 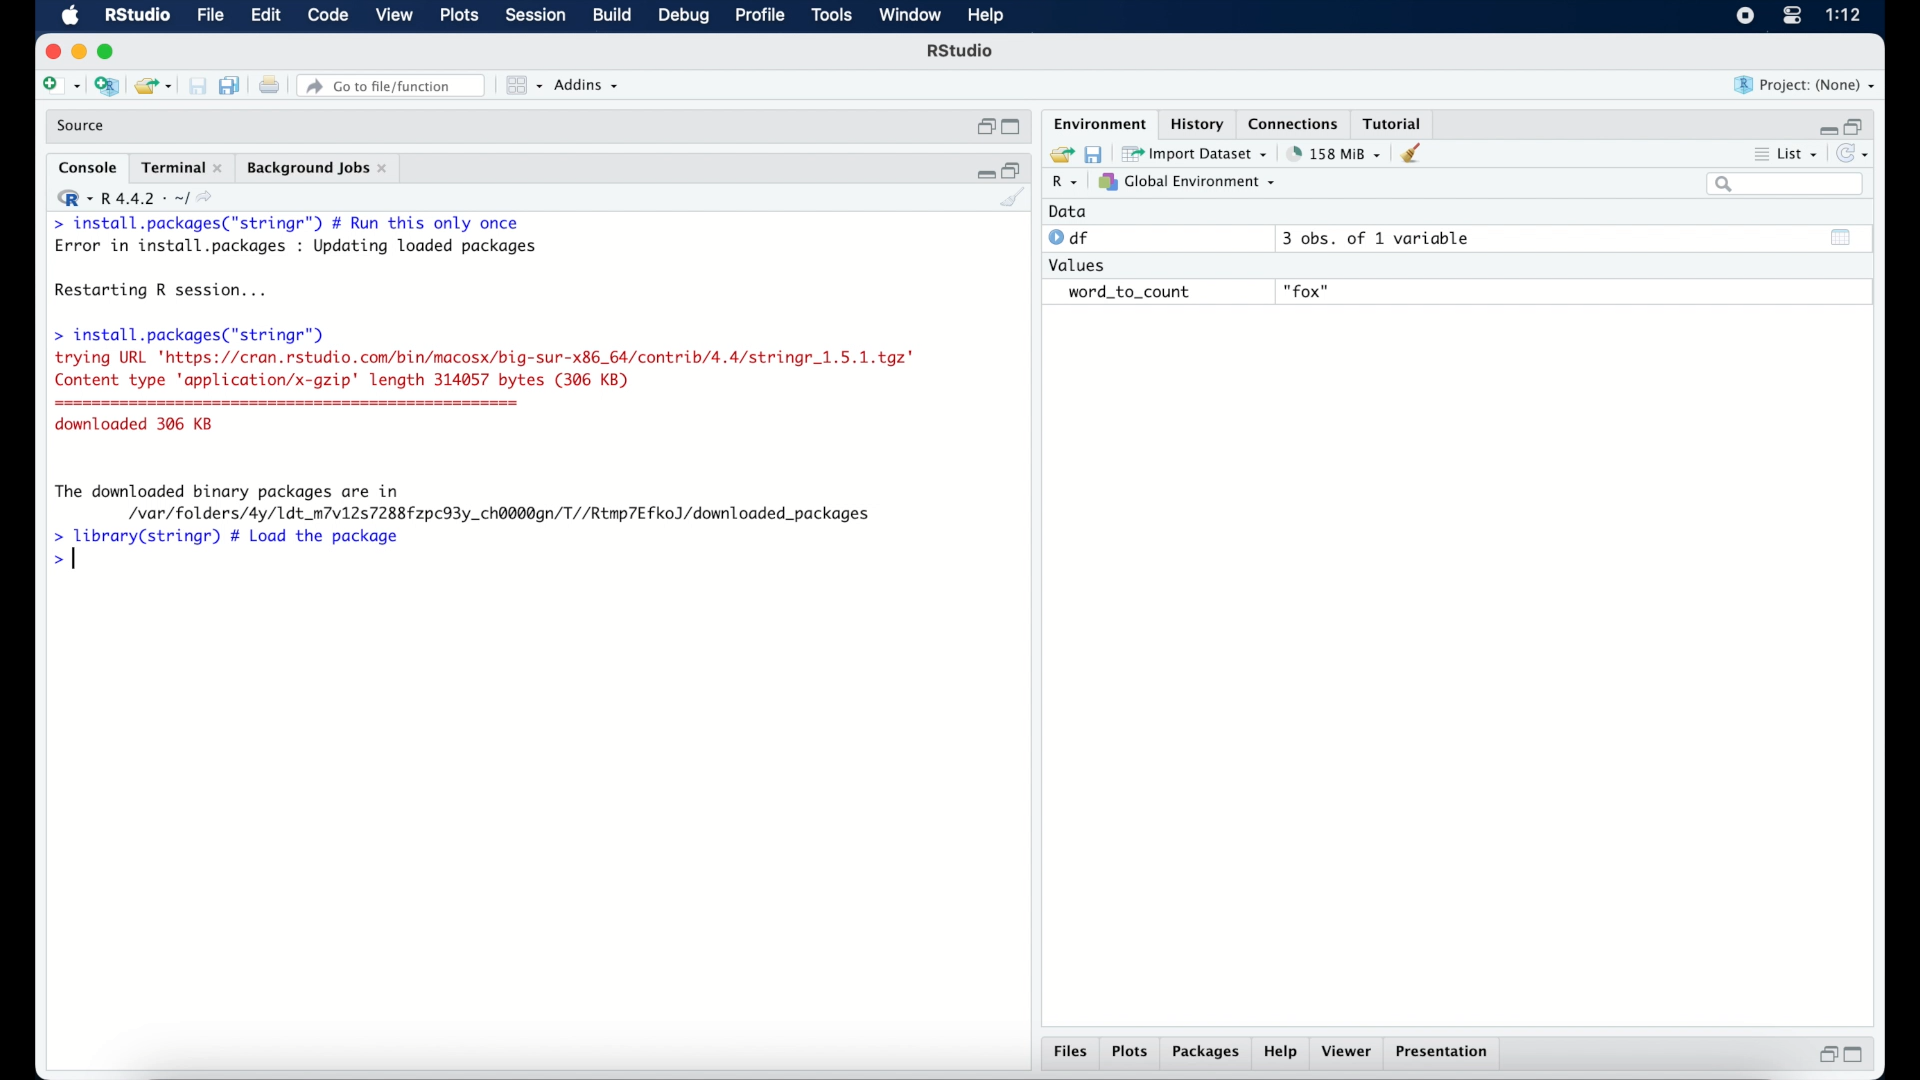 I want to click on print, so click(x=269, y=87).